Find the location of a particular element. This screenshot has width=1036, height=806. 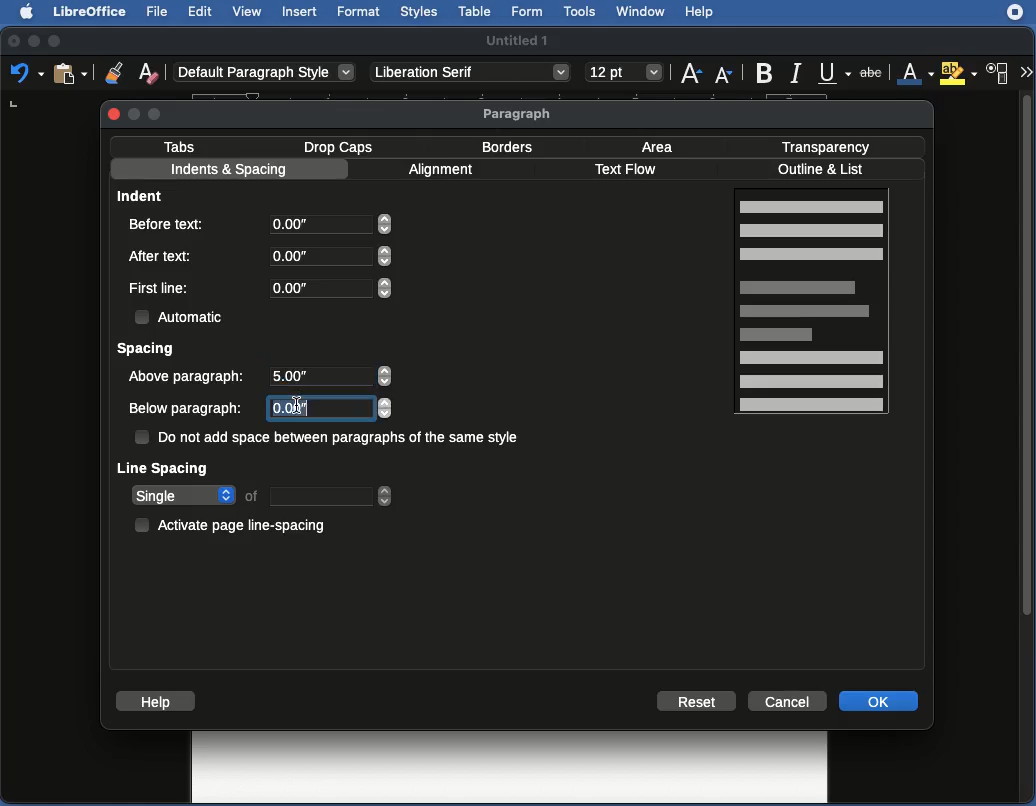

Format  is located at coordinates (358, 12).